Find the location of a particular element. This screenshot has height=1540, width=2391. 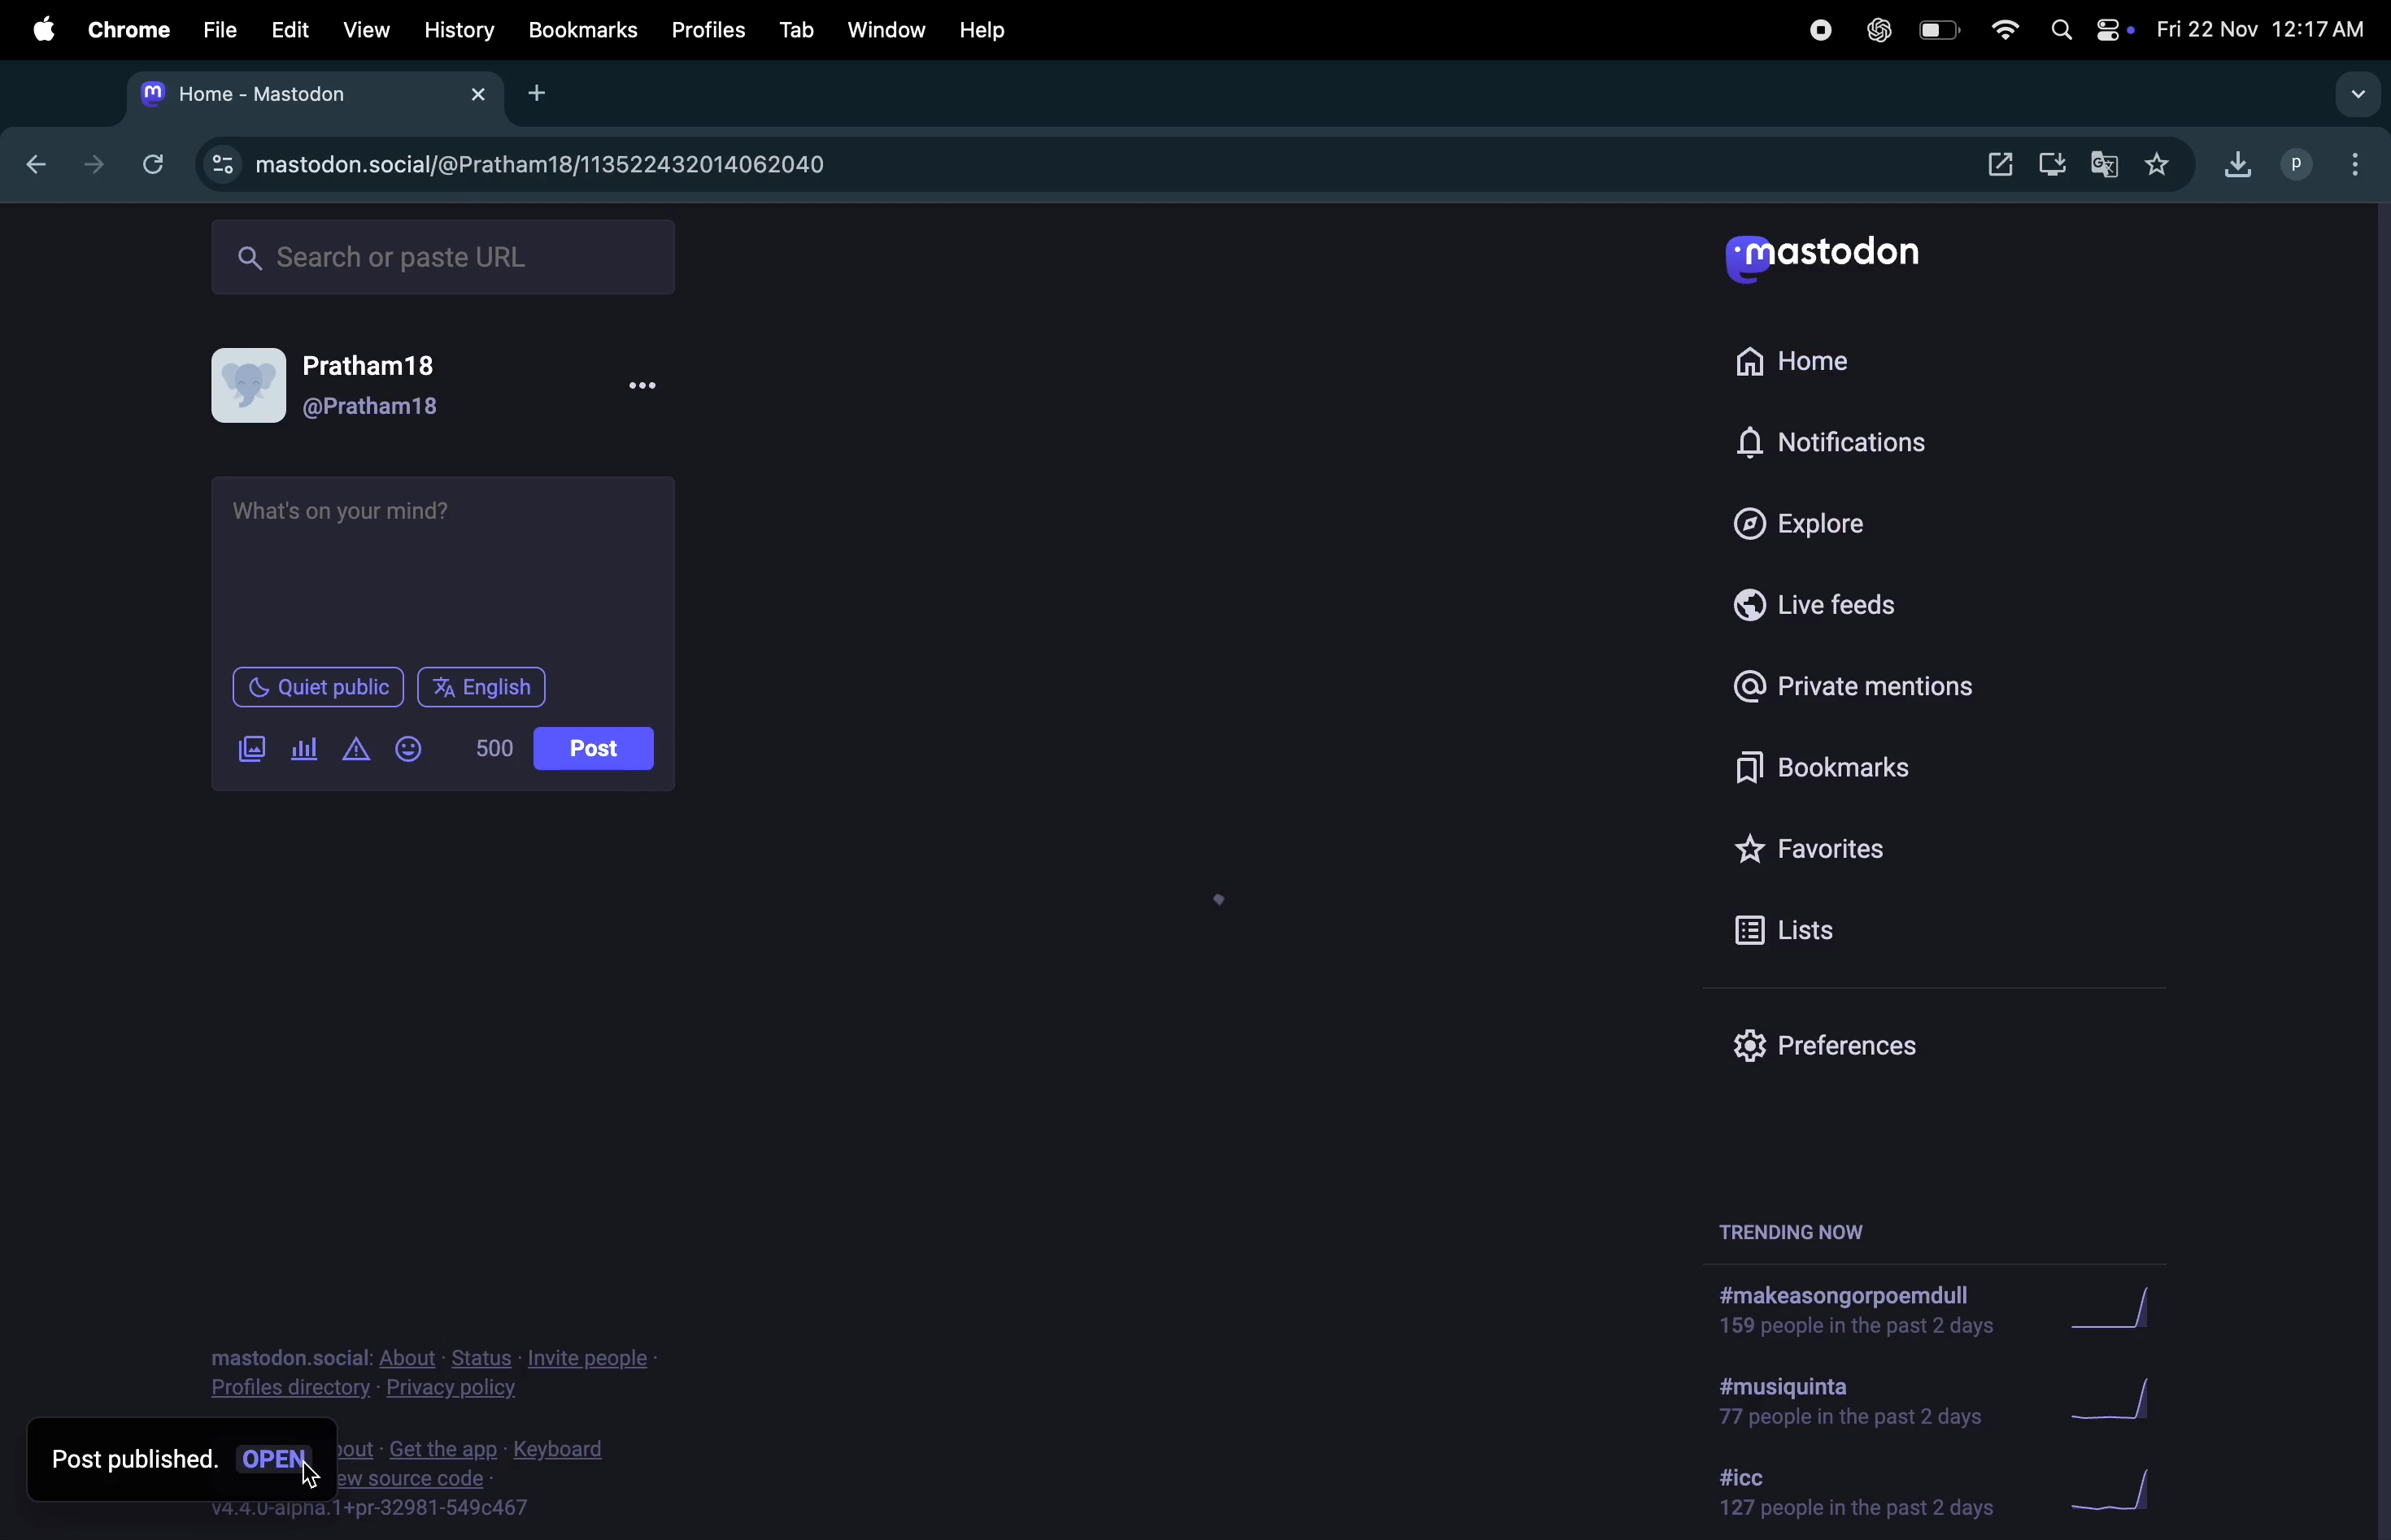

downloads is located at coordinates (2230, 169).